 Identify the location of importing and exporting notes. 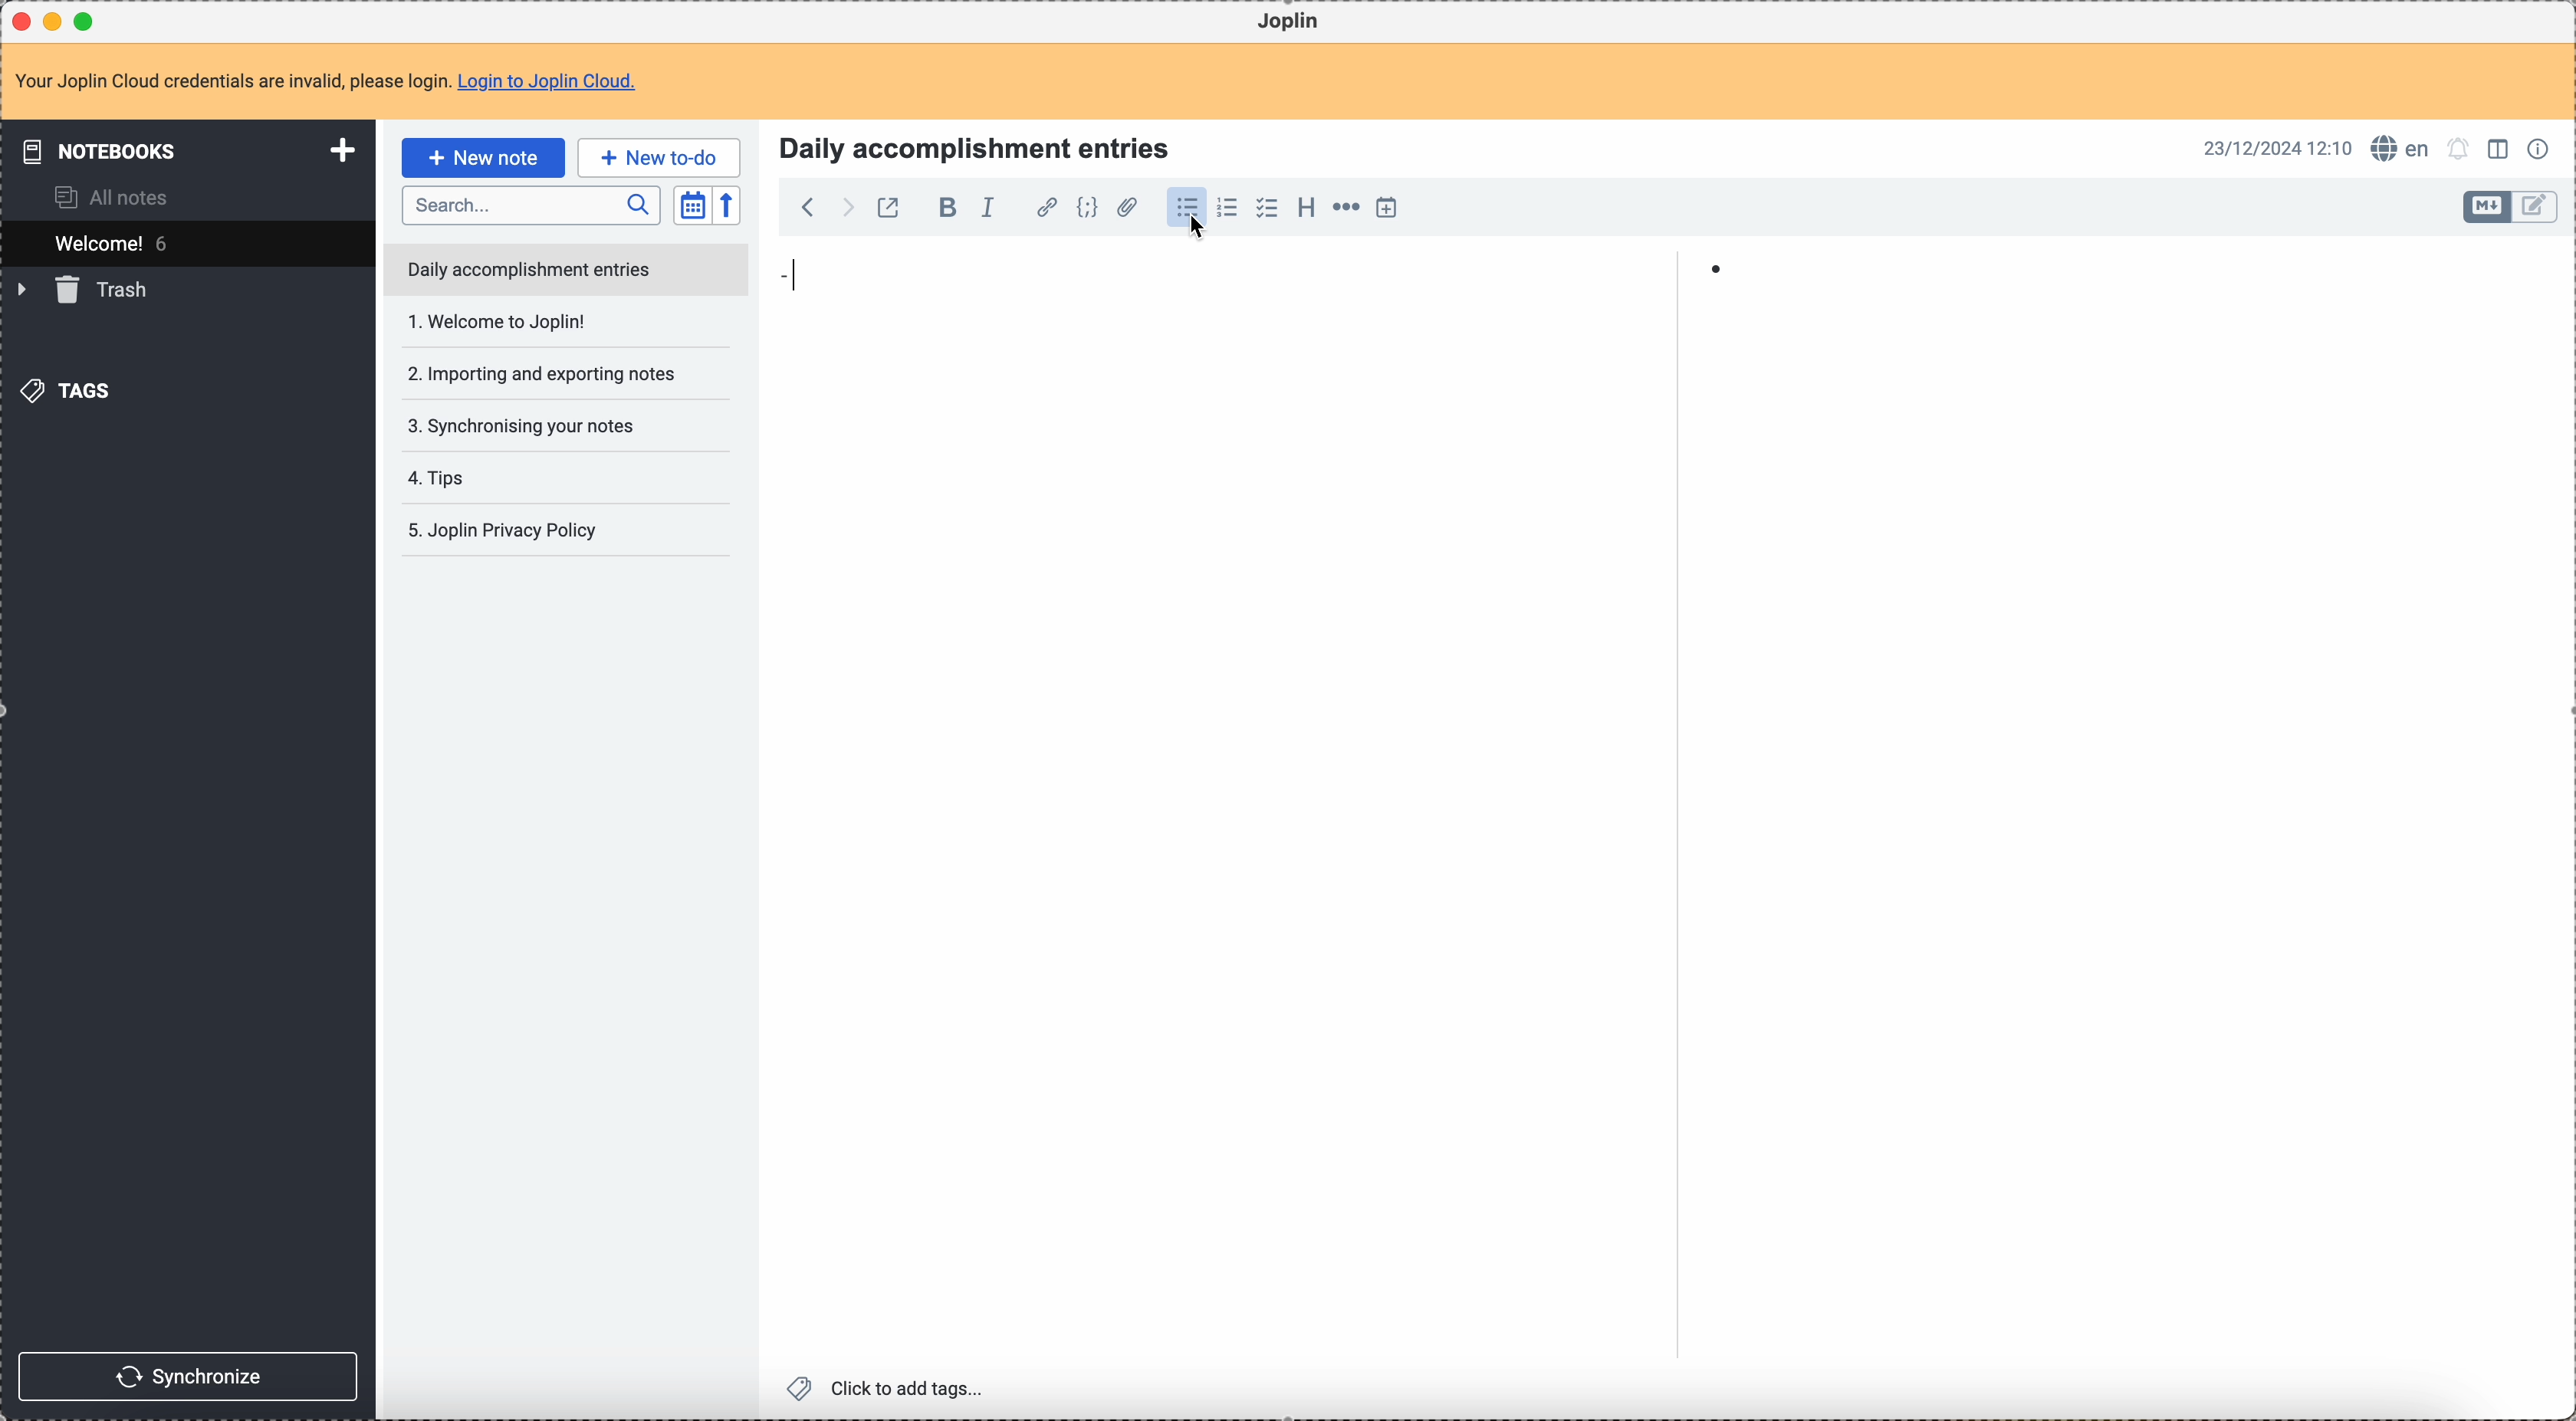
(540, 321).